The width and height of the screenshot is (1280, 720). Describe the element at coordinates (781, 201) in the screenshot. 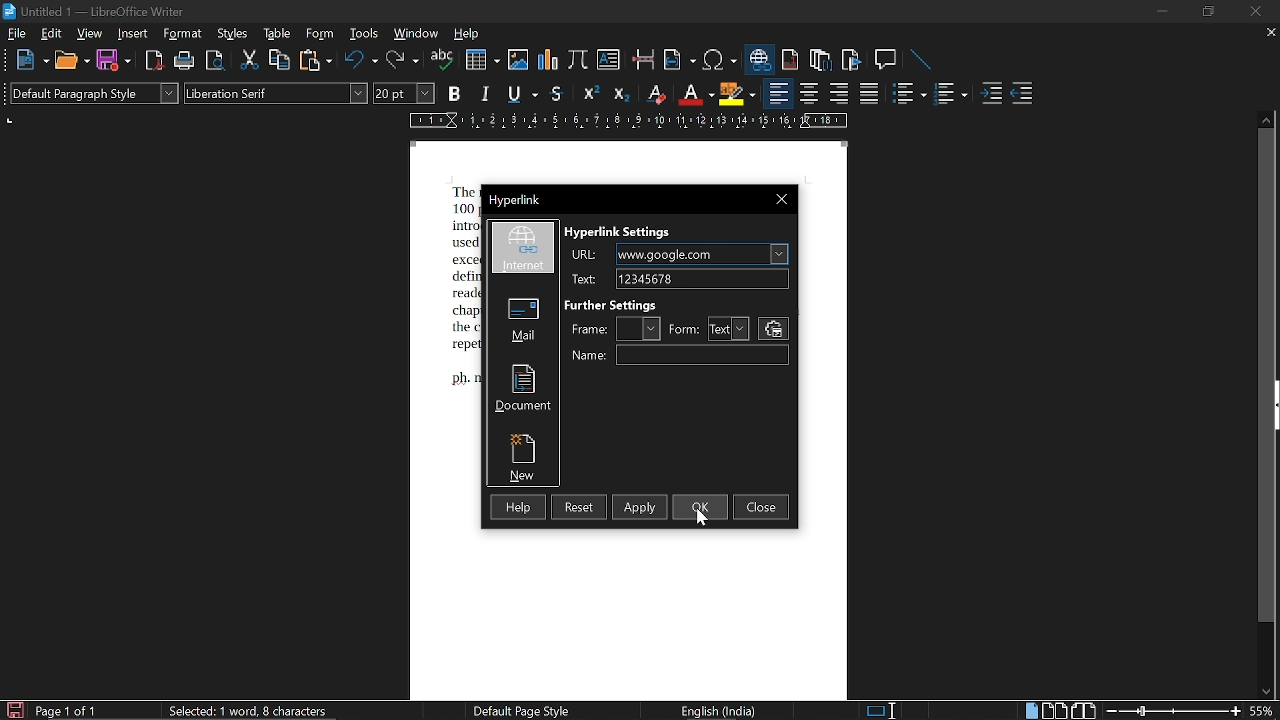

I see `close` at that location.